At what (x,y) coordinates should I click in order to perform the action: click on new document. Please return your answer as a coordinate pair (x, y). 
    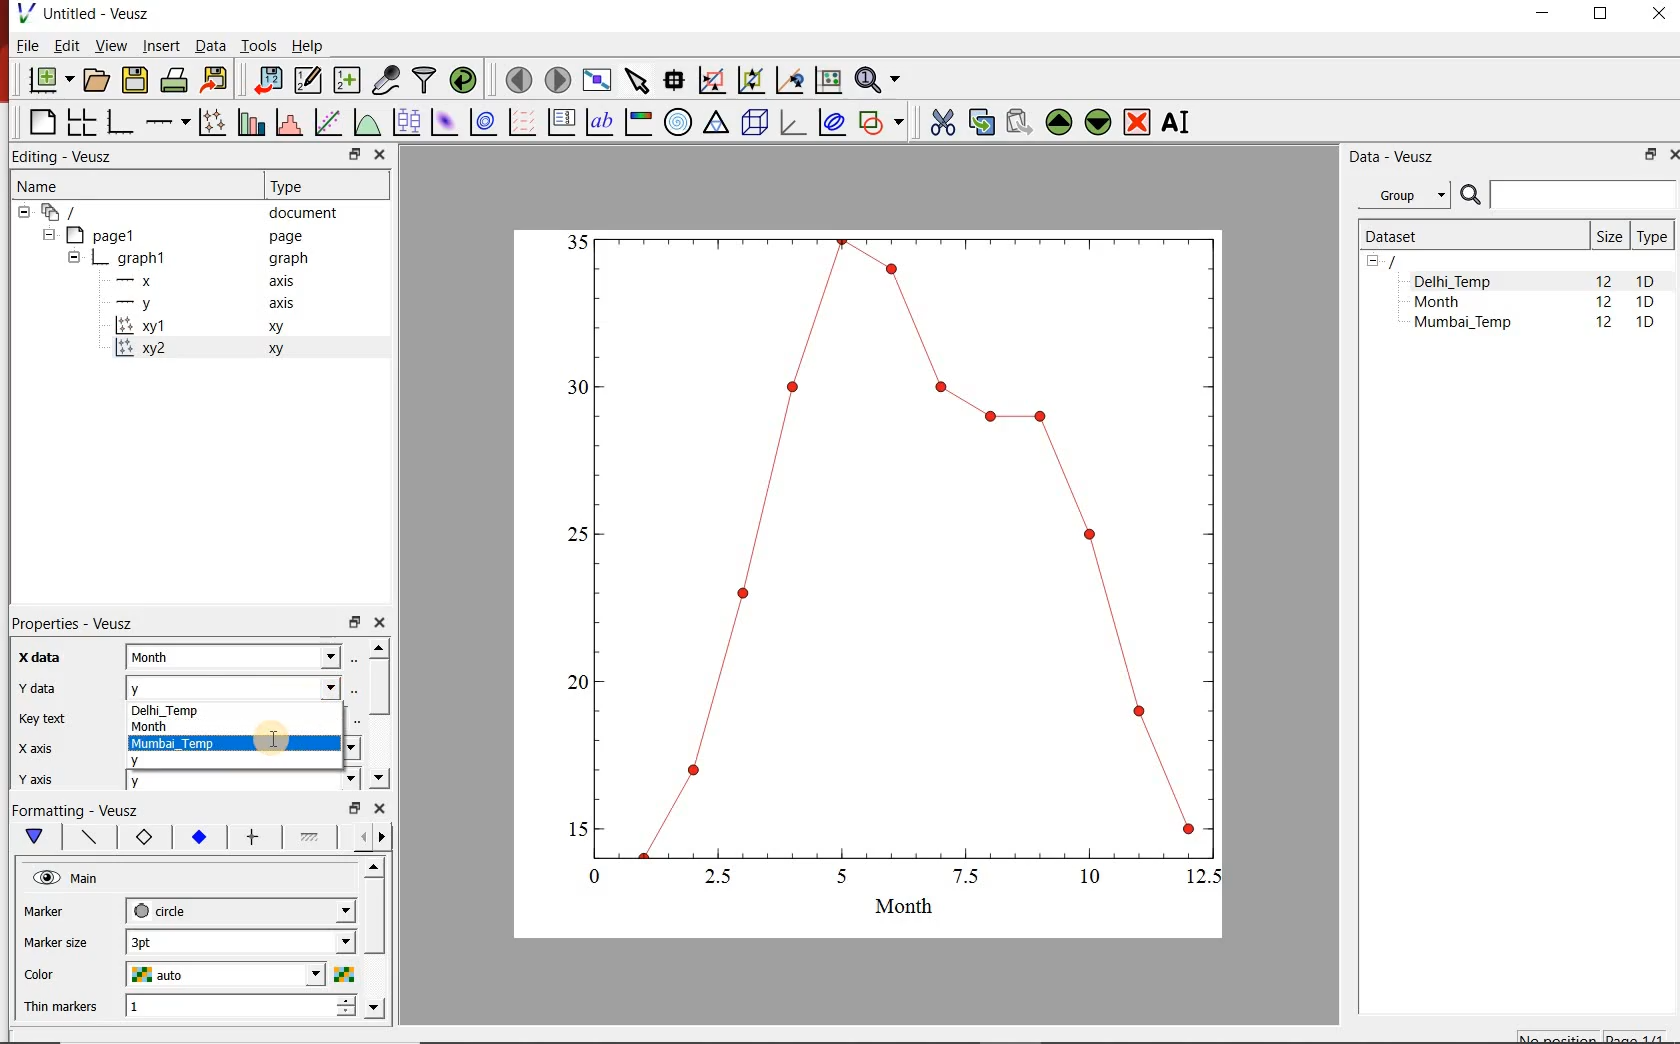
    Looking at the image, I should click on (49, 80).